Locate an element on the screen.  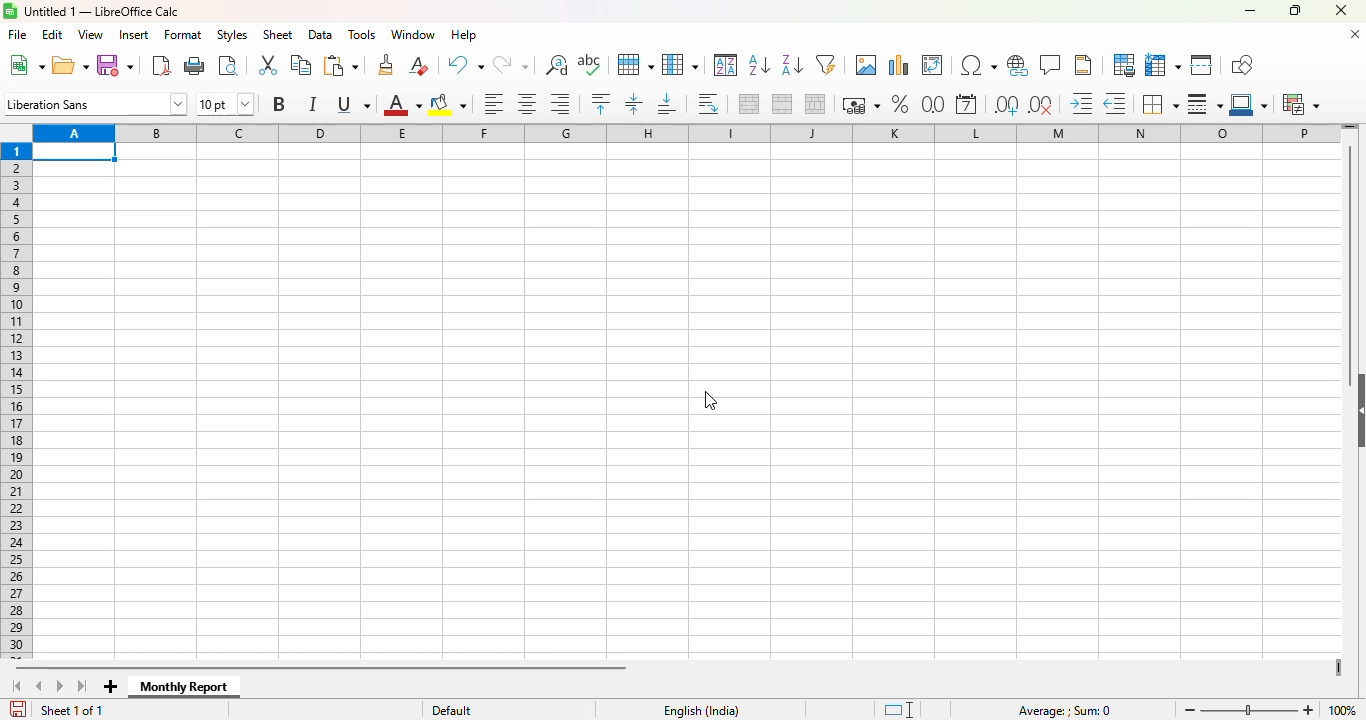
insert hyperlink is located at coordinates (1018, 66).